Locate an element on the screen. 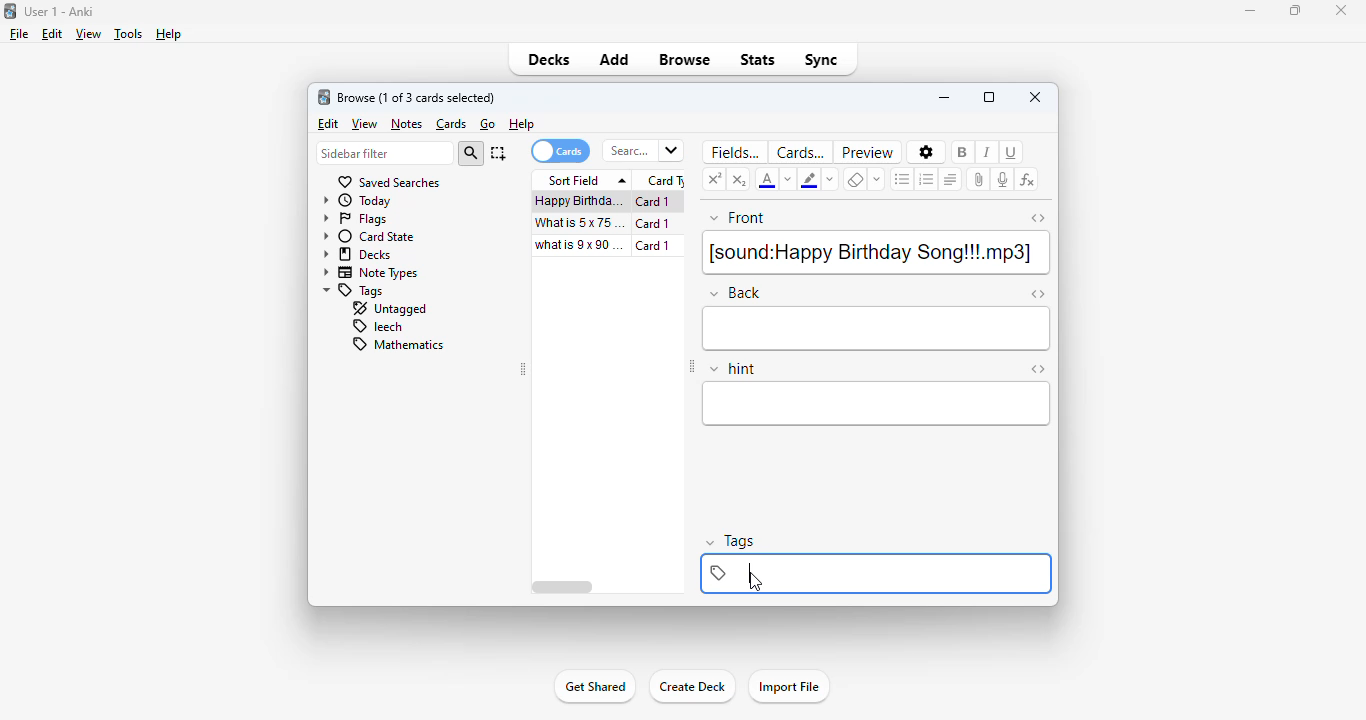 This screenshot has width=1366, height=720. go is located at coordinates (488, 124).